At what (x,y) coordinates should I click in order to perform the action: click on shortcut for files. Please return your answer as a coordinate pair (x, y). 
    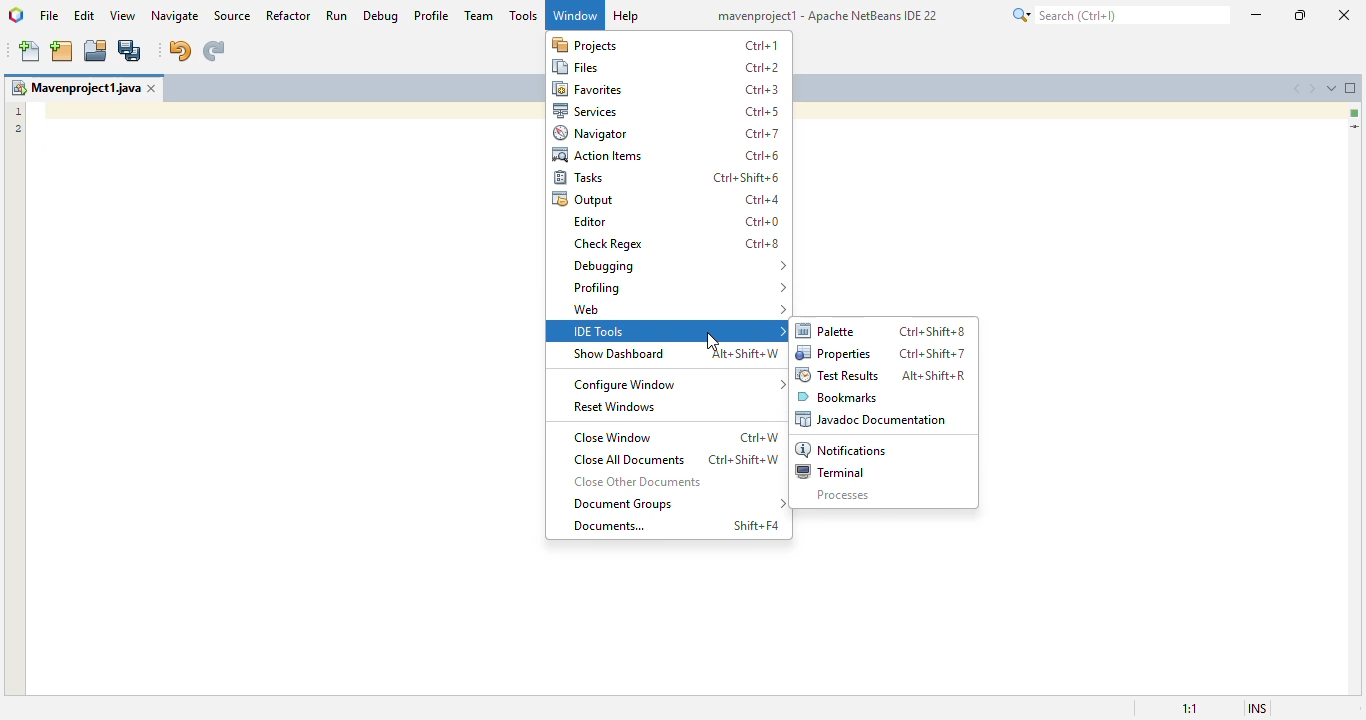
    Looking at the image, I should click on (762, 67).